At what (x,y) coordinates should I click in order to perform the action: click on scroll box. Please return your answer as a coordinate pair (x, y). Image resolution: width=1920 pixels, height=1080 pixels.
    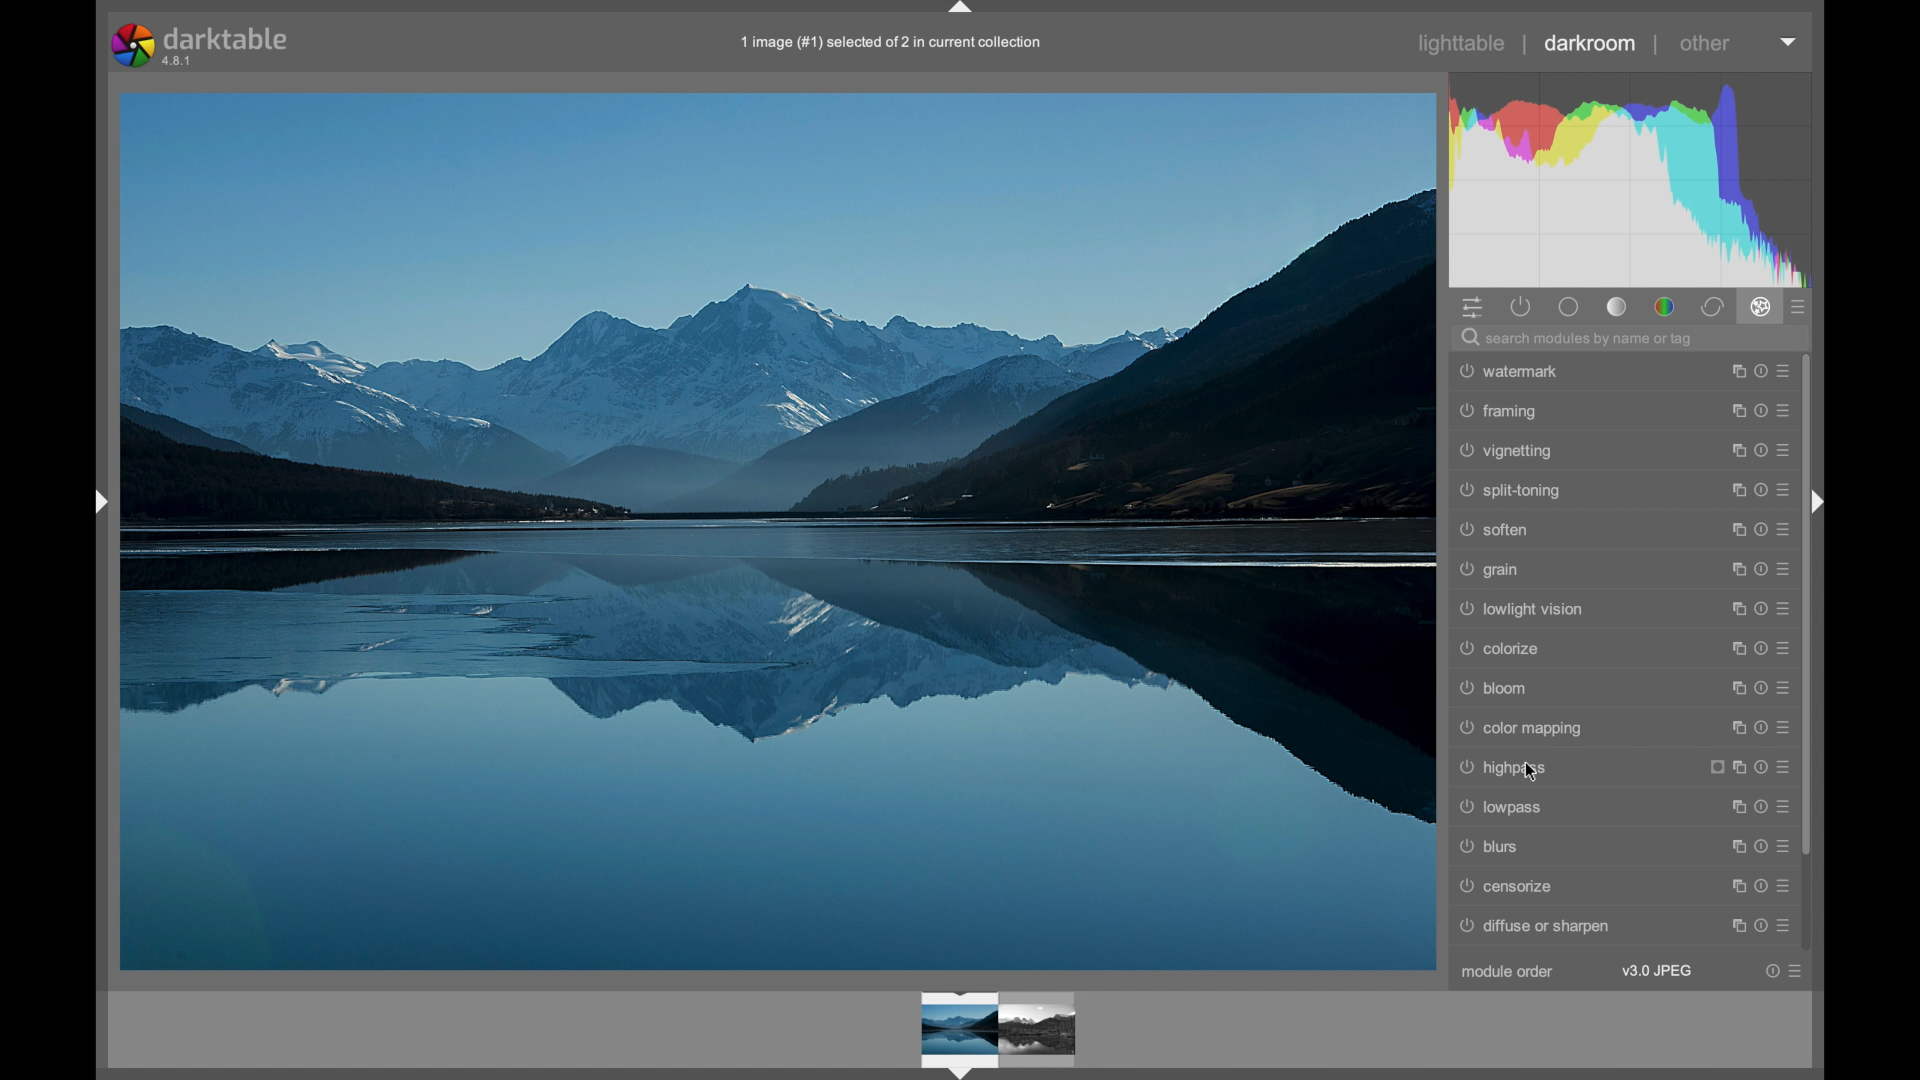
    Looking at the image, I should click on (1814, 605).